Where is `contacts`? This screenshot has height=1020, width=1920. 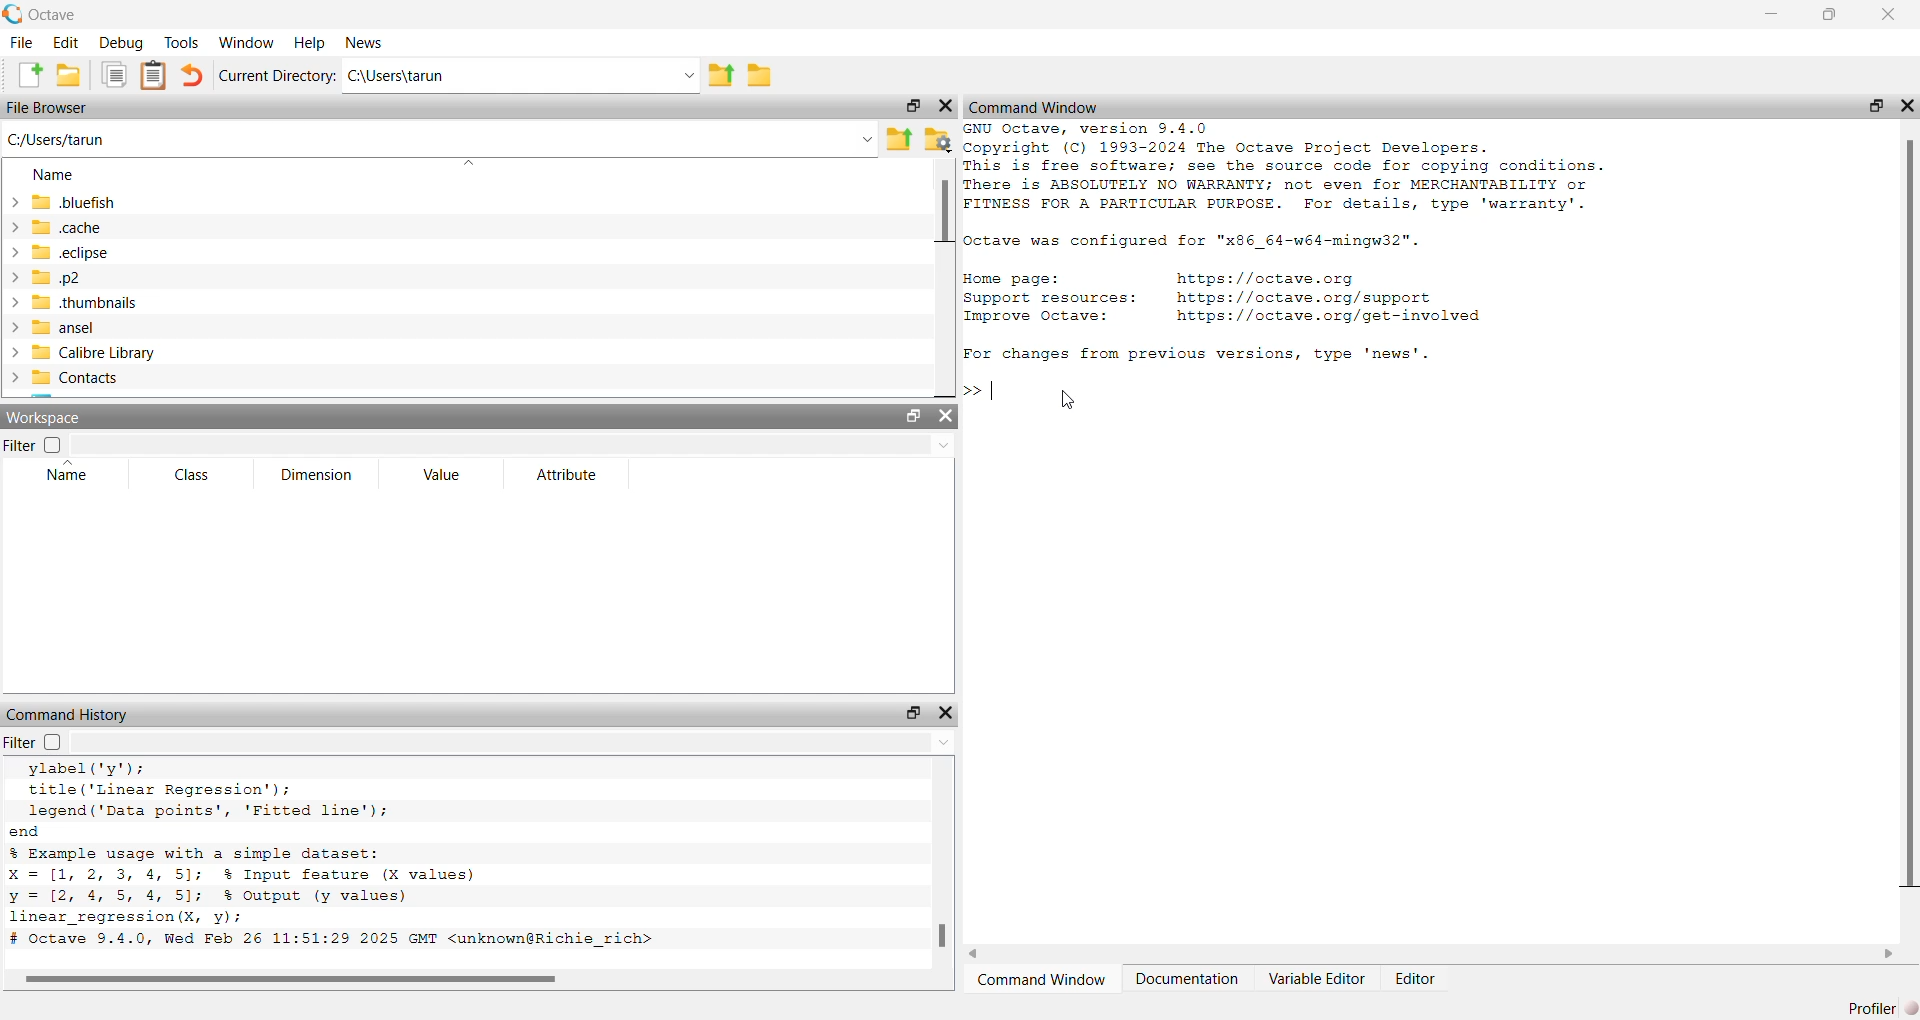 contacts is located at coordinates (162, 382).